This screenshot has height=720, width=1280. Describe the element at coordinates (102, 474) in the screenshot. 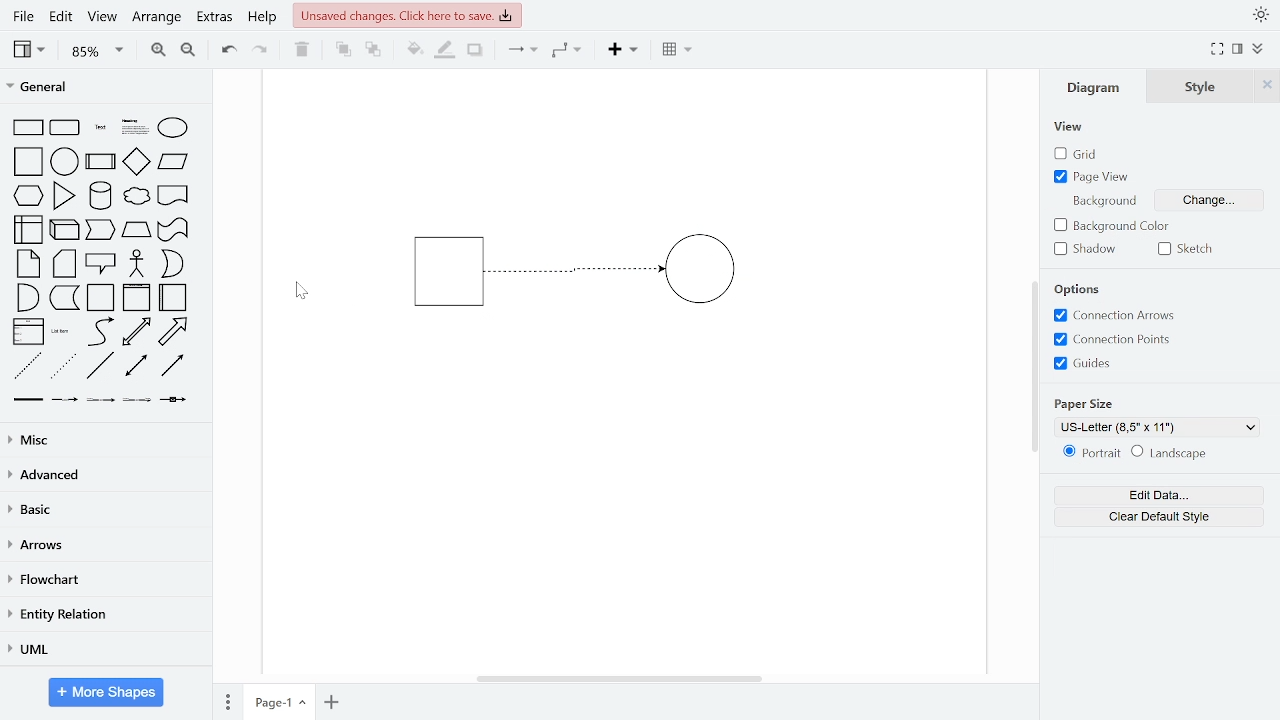

I see `advanced` at that location.